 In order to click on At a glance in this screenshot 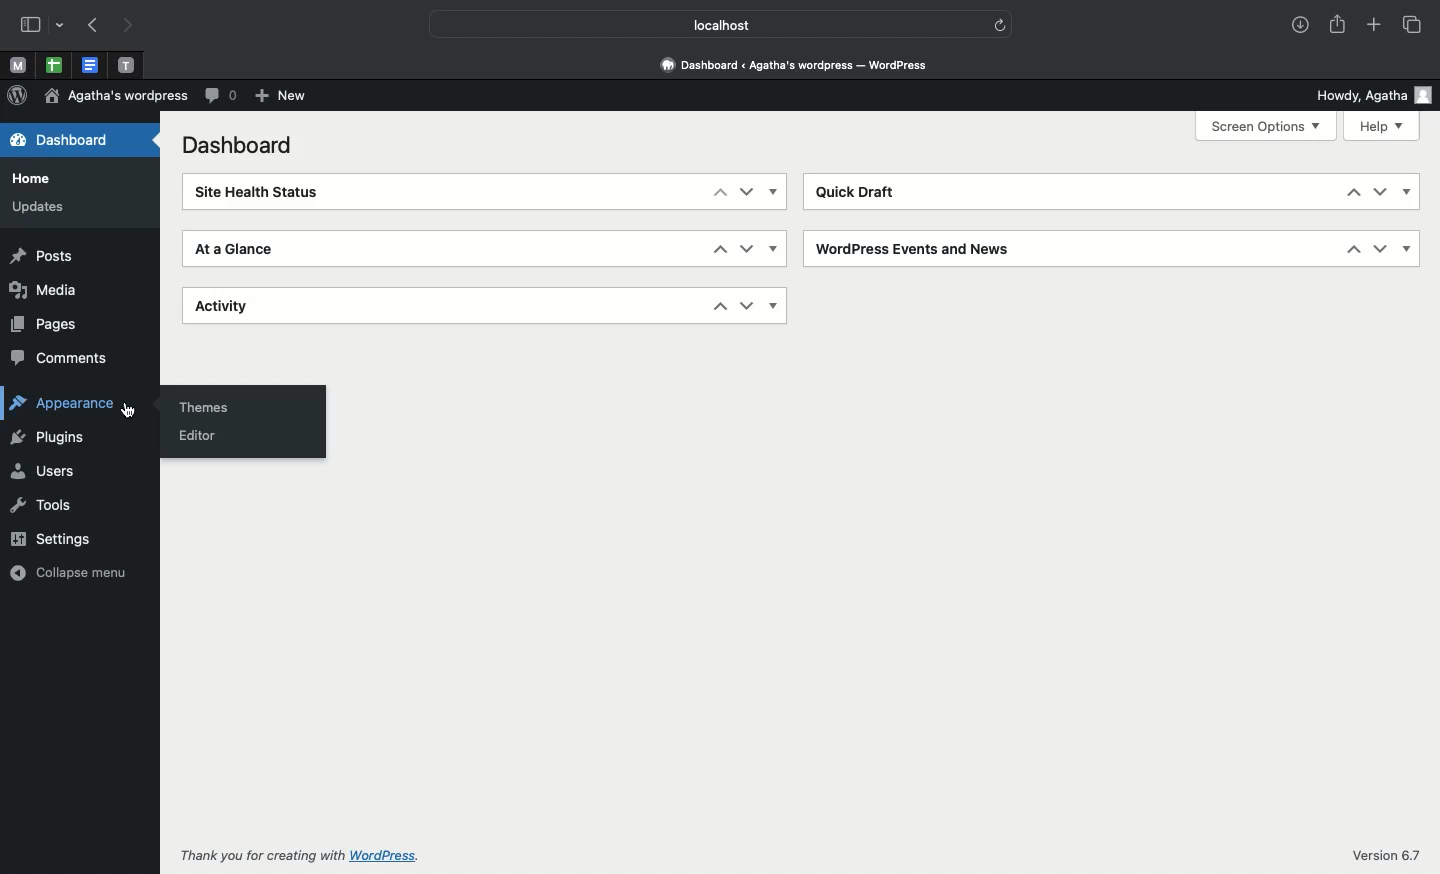, I will do `click(235, 248)`.